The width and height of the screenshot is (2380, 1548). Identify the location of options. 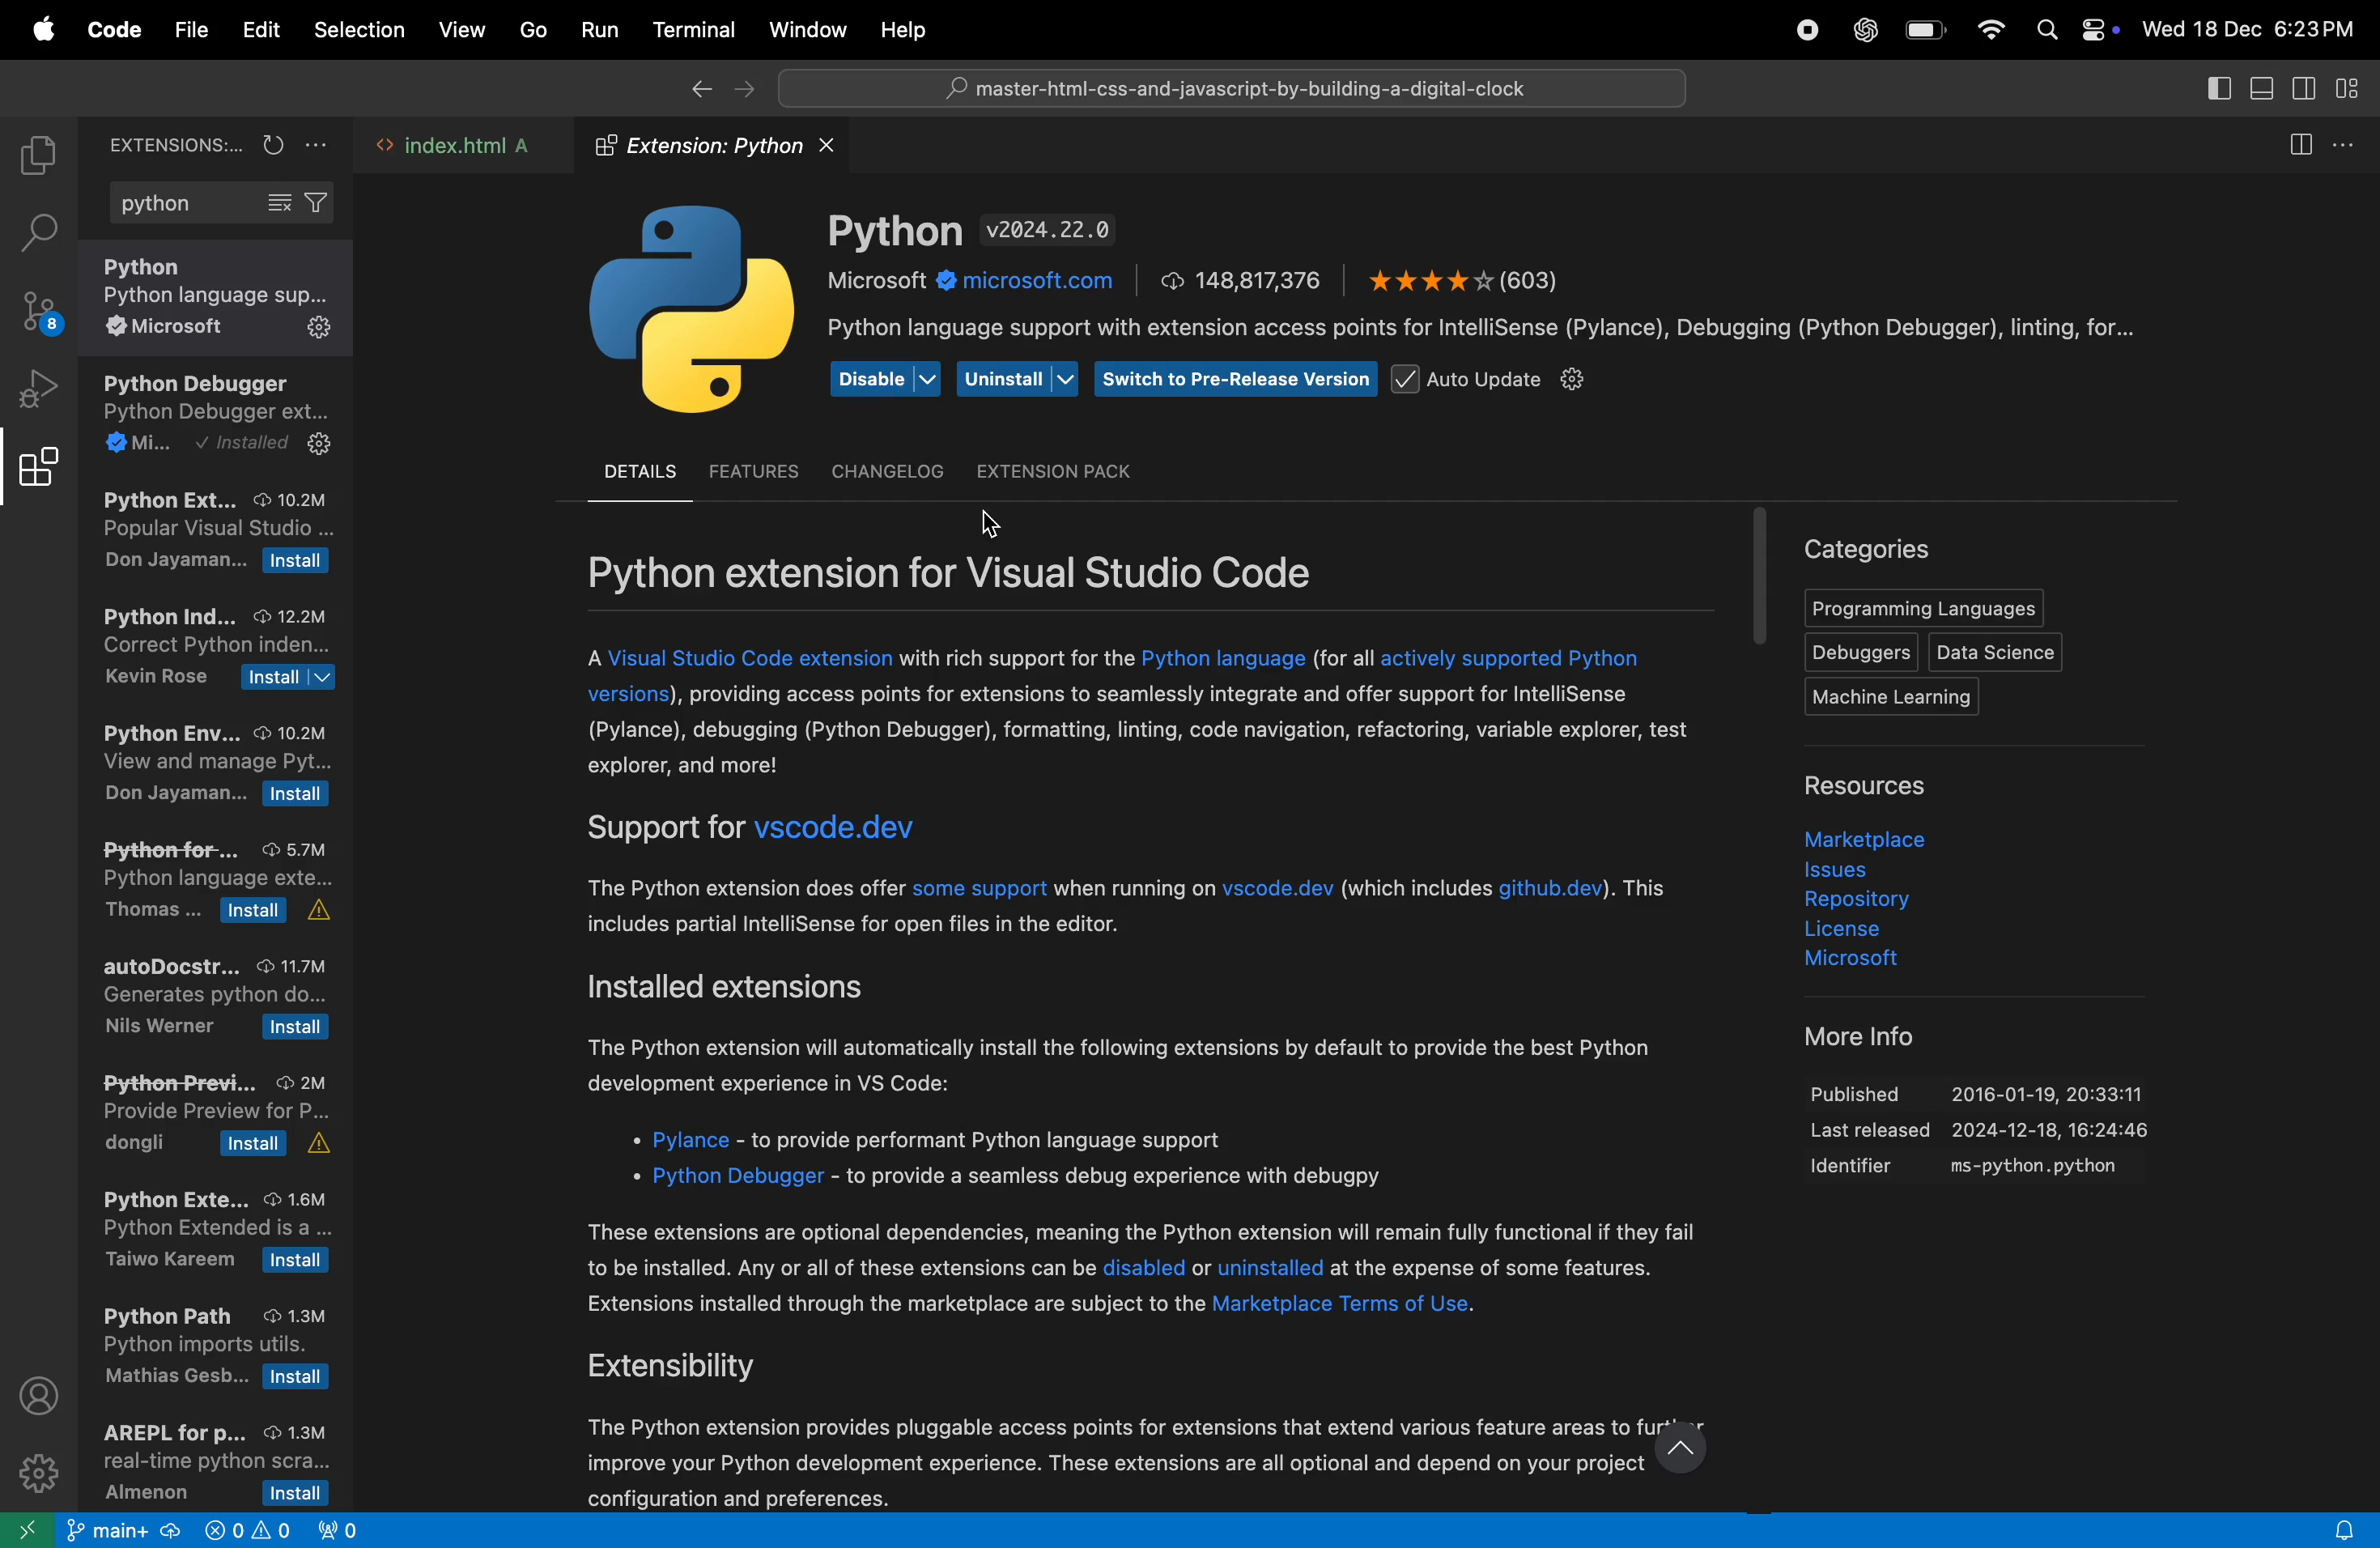
(320, 144).